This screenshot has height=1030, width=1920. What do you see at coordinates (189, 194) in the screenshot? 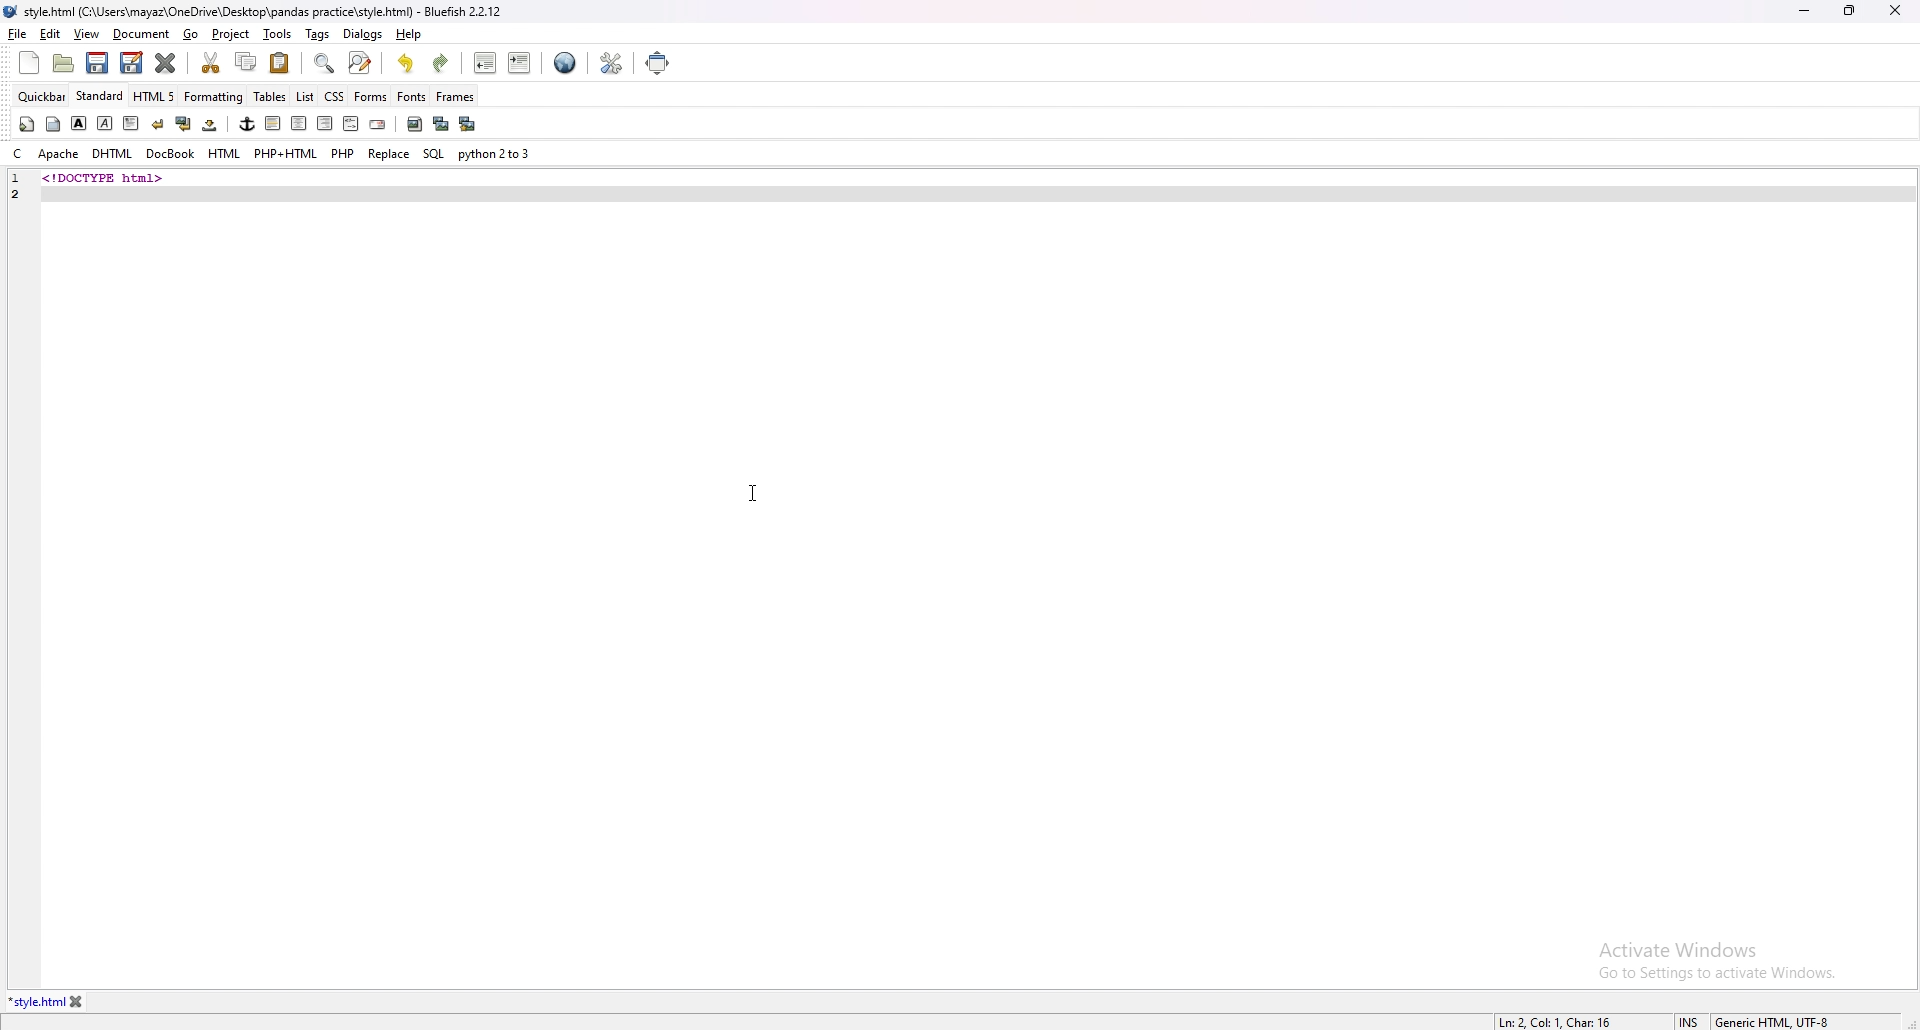
I see `line input` at bounding box center [189, 194].